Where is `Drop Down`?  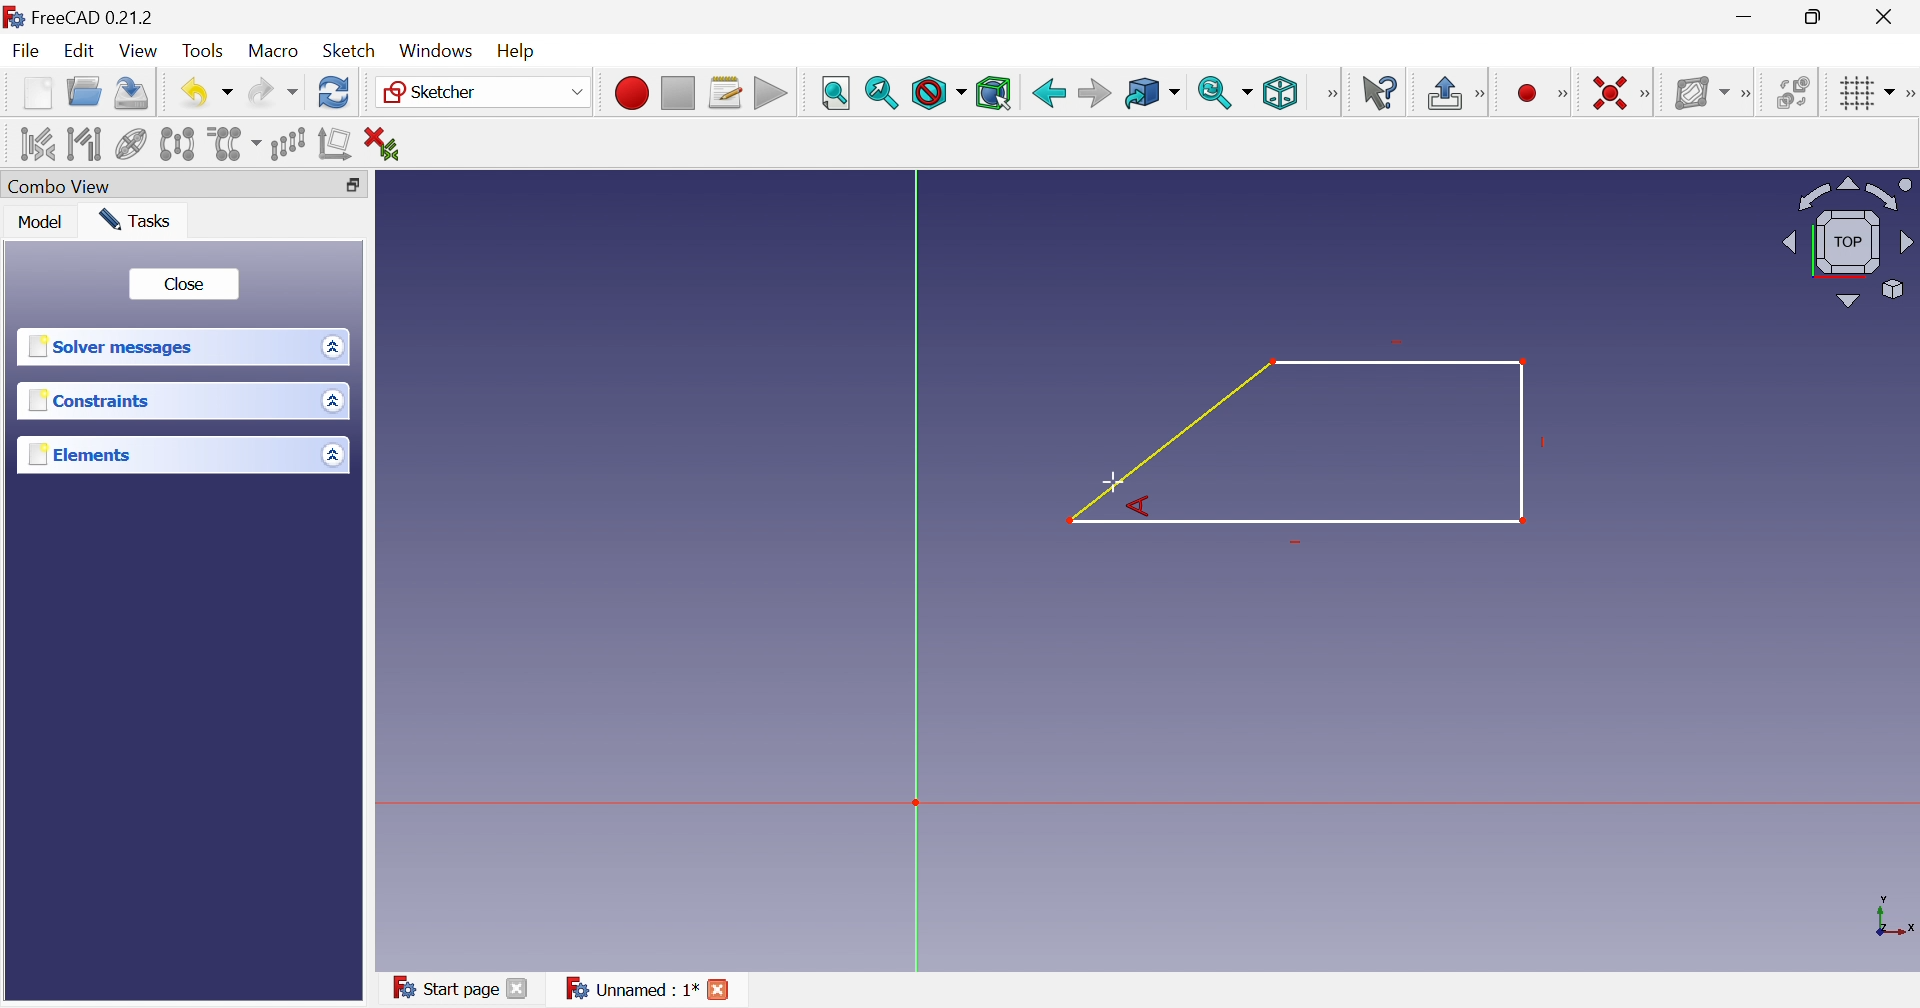 Drop Down is located at coordinates (329, 346).